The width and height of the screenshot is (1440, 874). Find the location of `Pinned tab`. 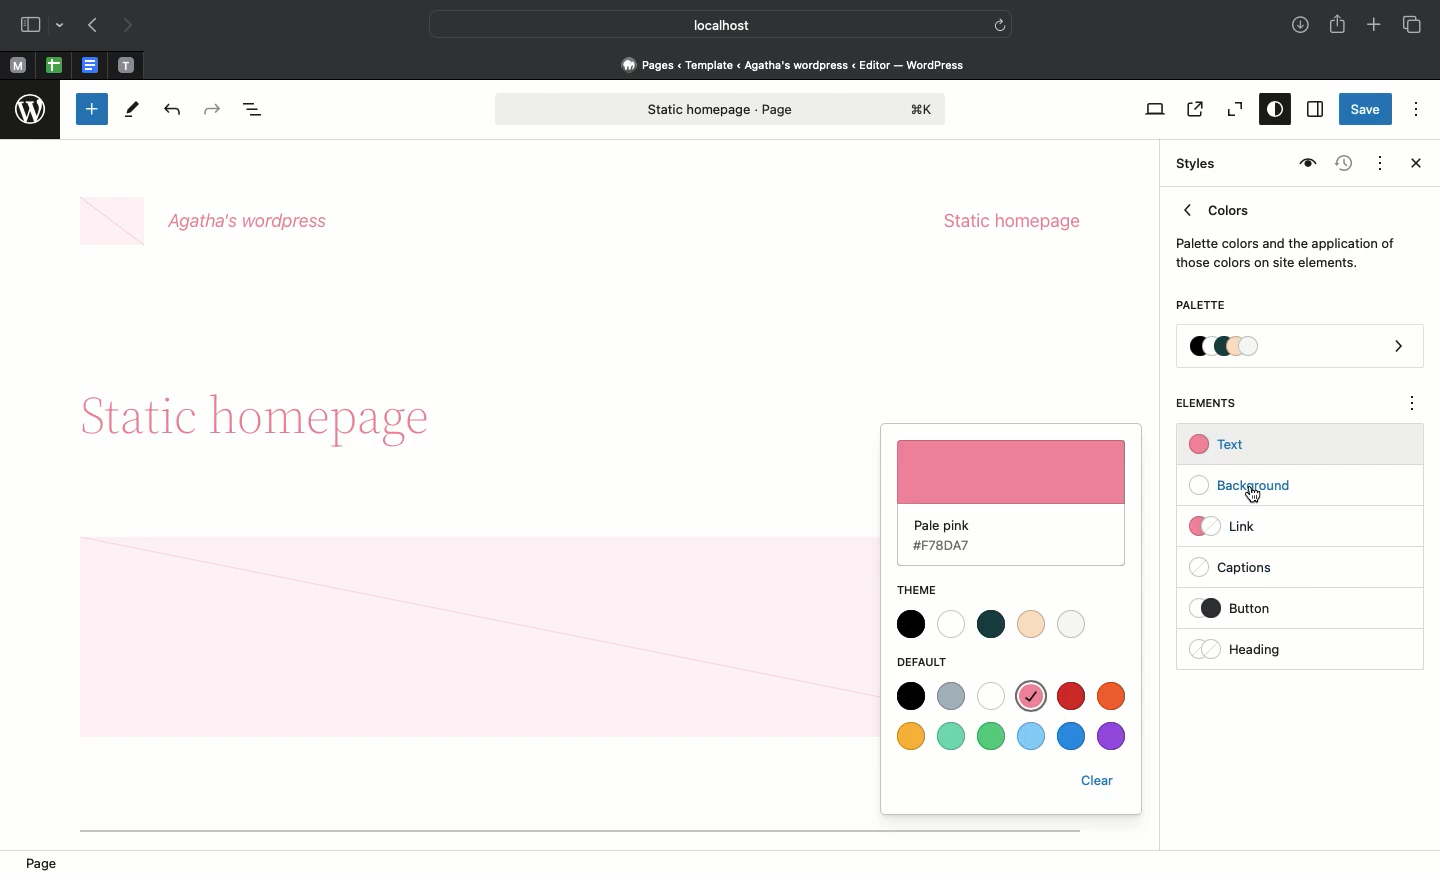

Pinned tab is located at coordinates (54, 66).